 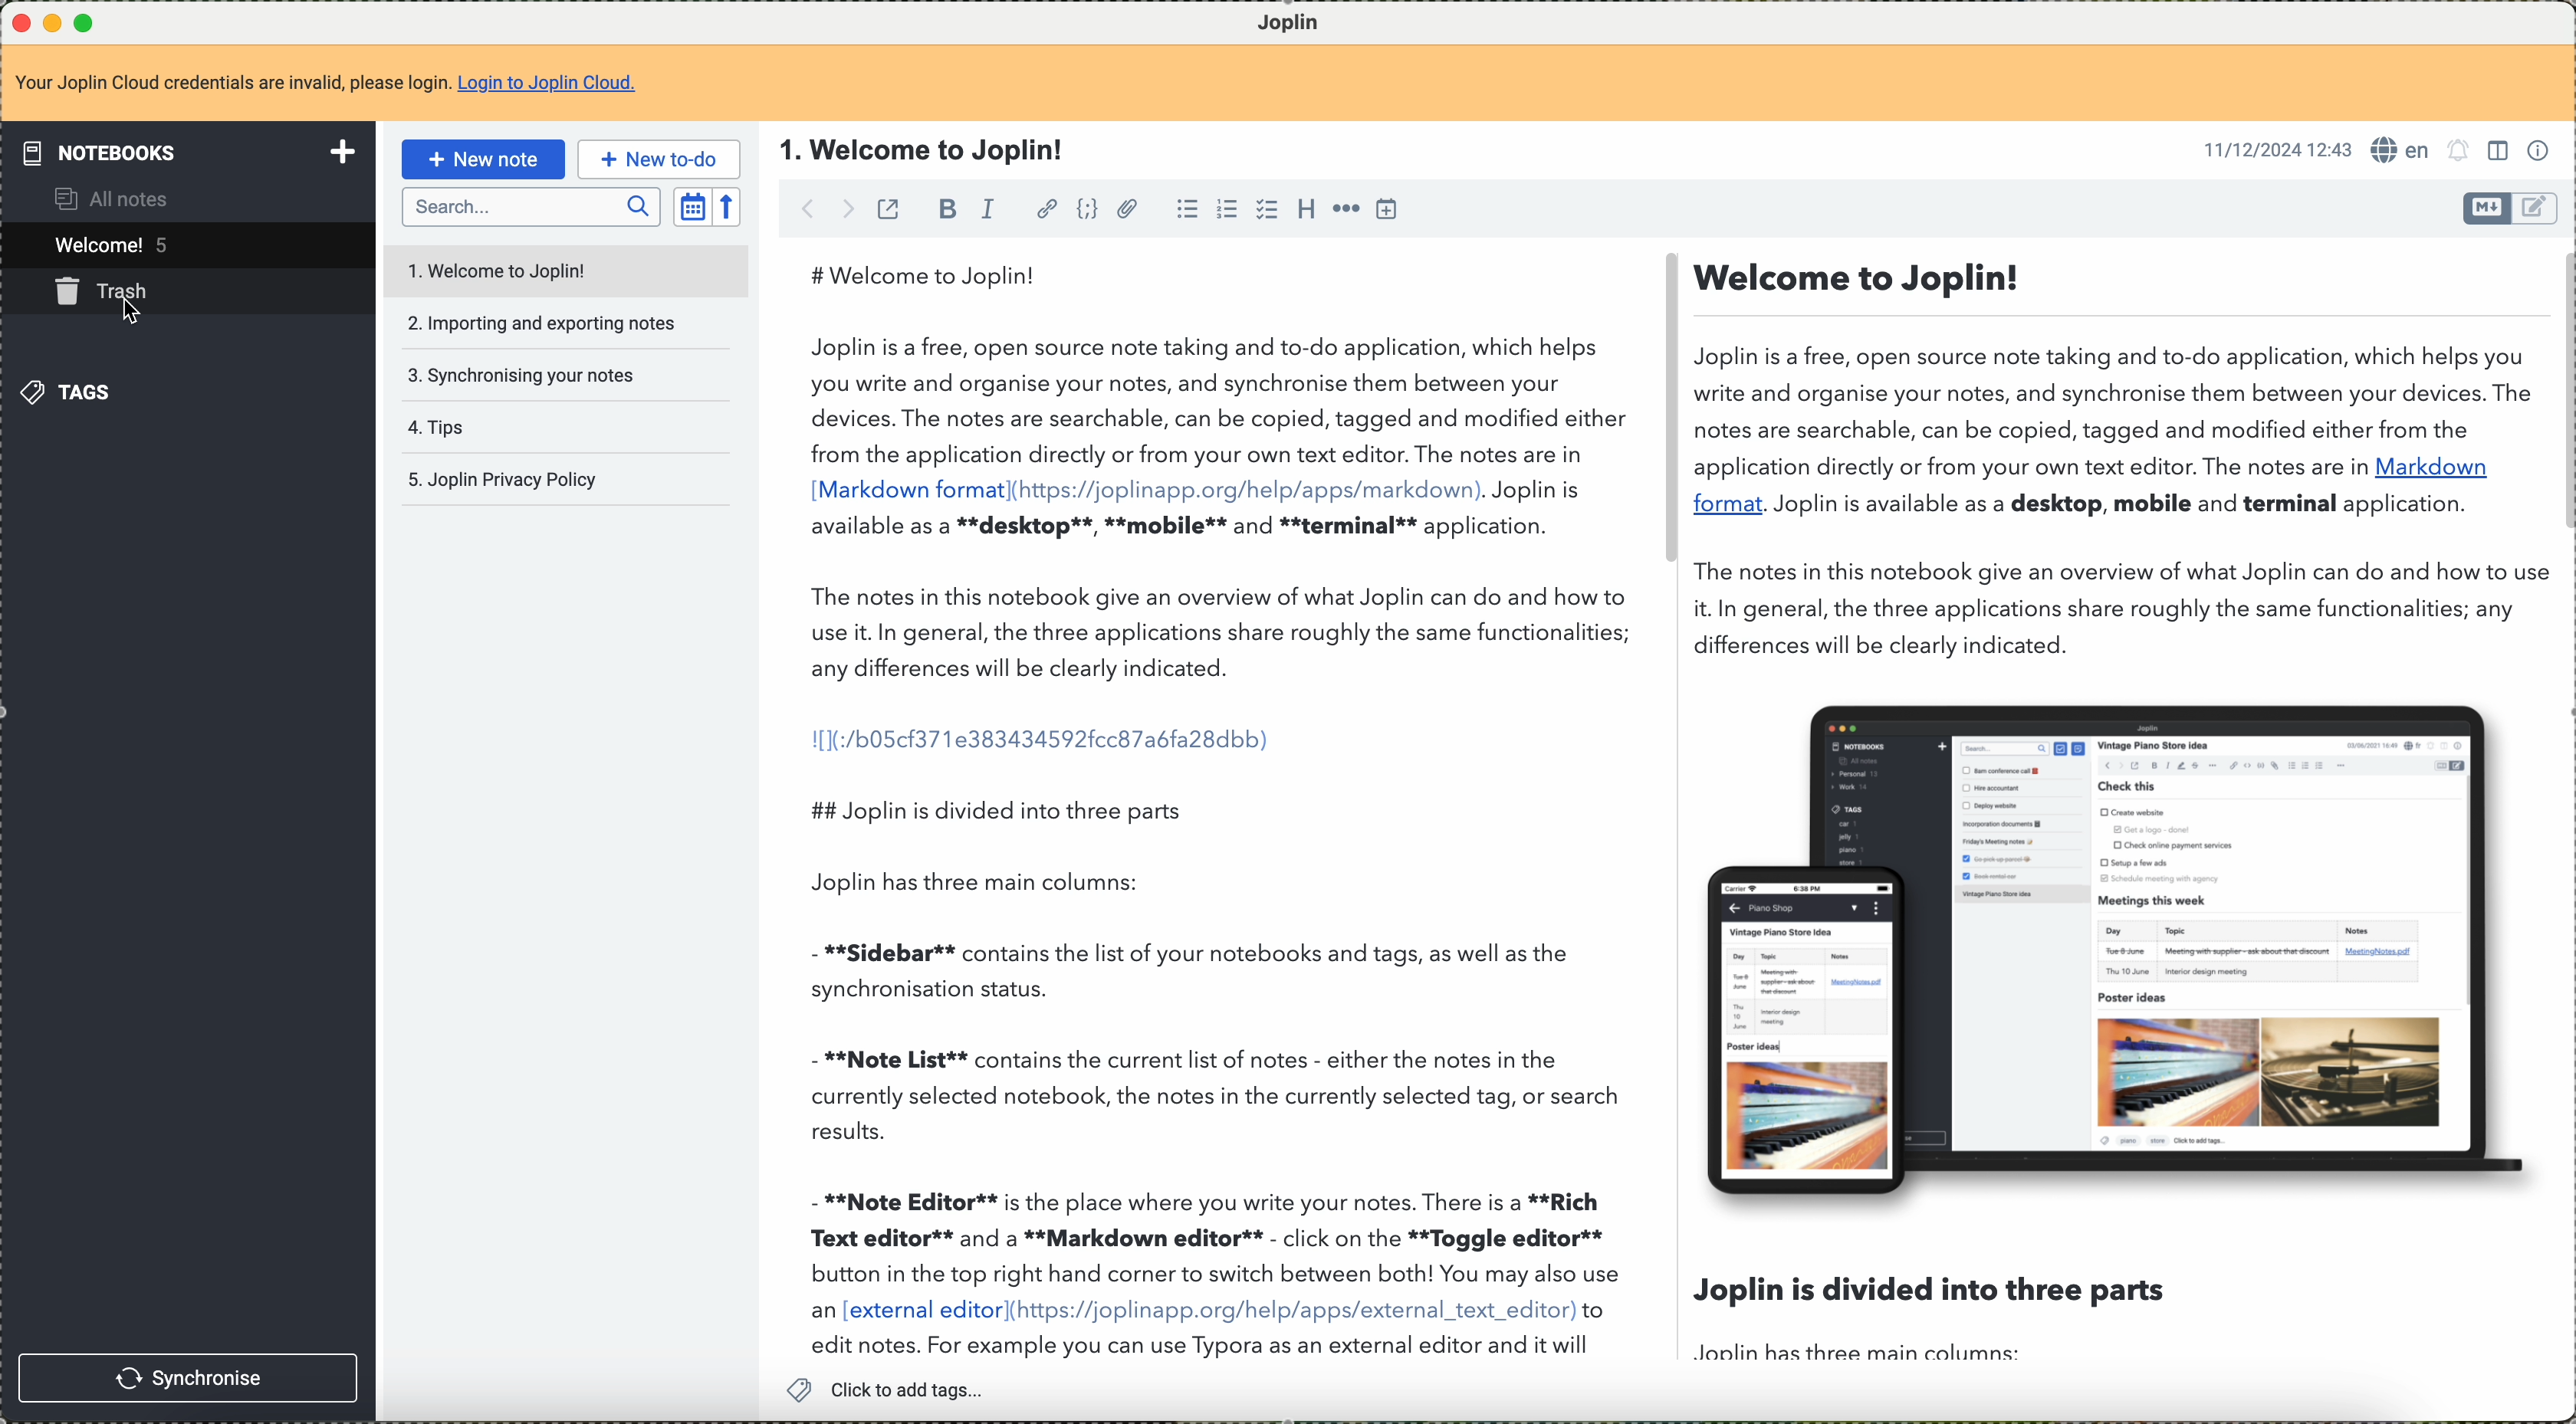 What do you see at coordinates (811, 208) in the screenshot?
I see `back` at bounding box center [811, 208].